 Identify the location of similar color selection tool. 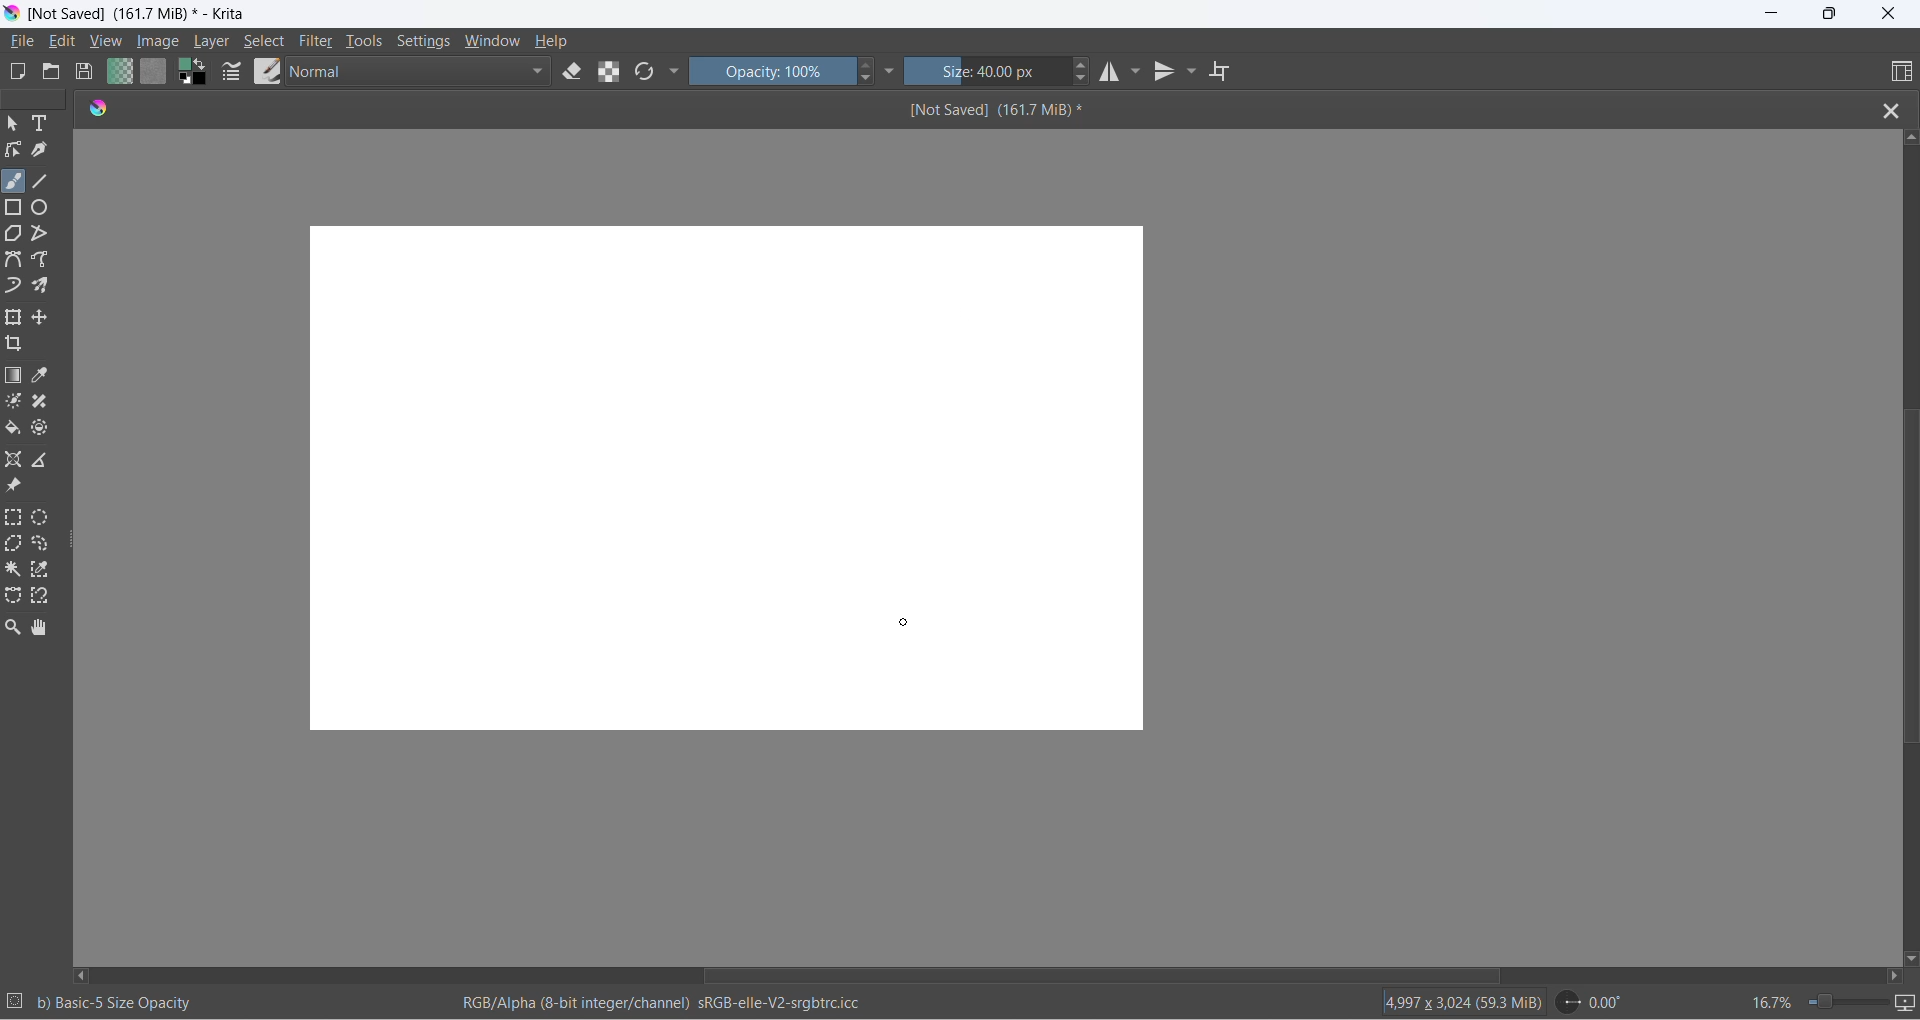
(43, 573).